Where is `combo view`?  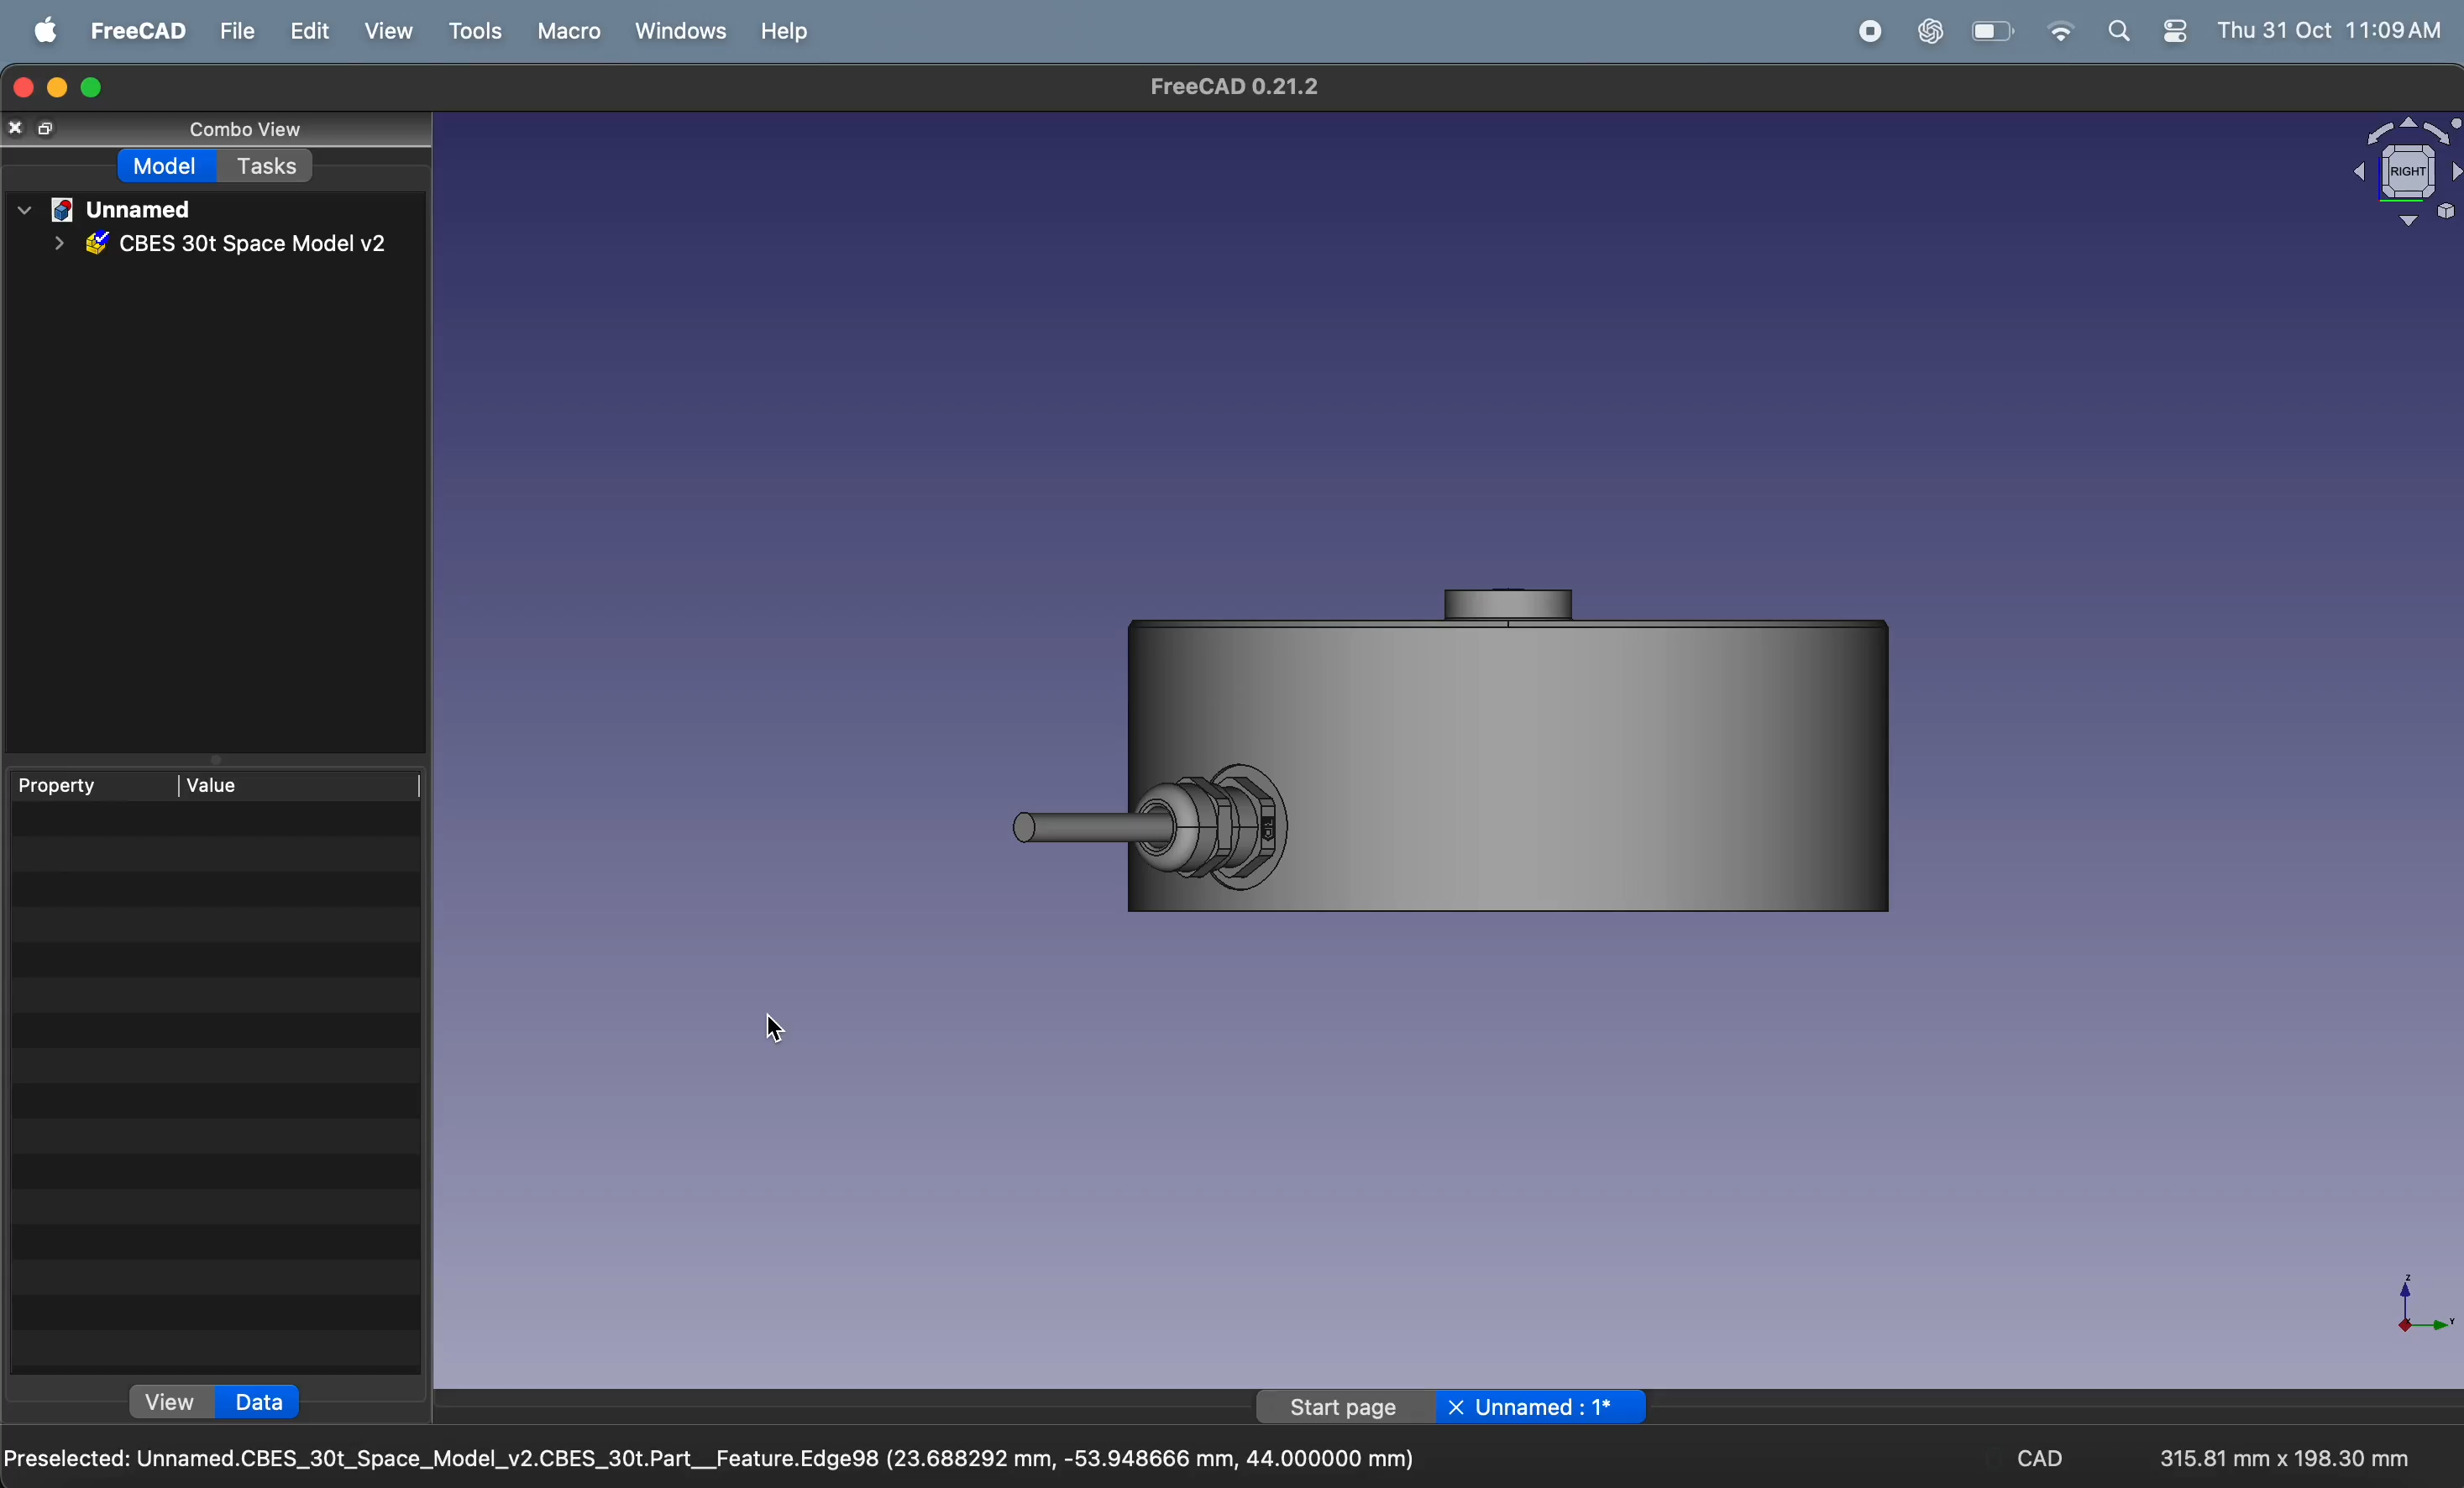 combo view is located at coordinates (248, 129).